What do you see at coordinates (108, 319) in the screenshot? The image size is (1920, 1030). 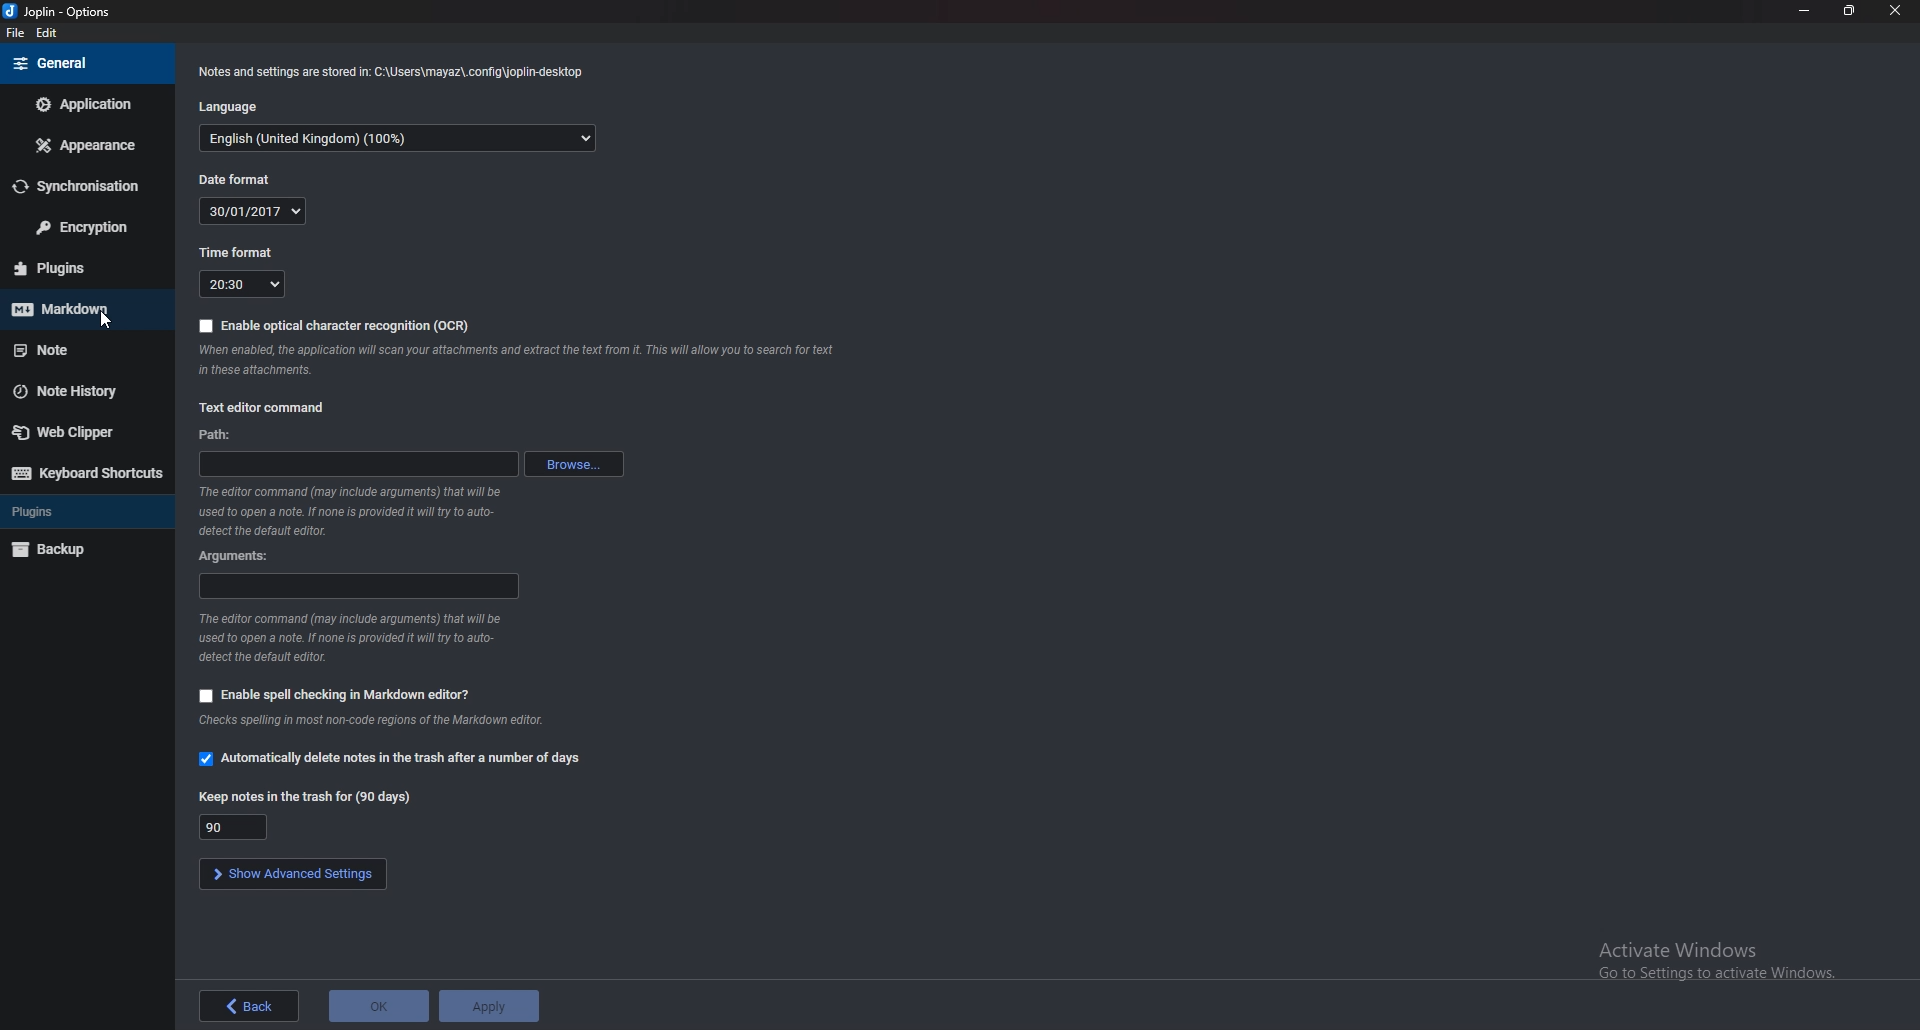 I see `cursor` at bounding box center [108, 319].